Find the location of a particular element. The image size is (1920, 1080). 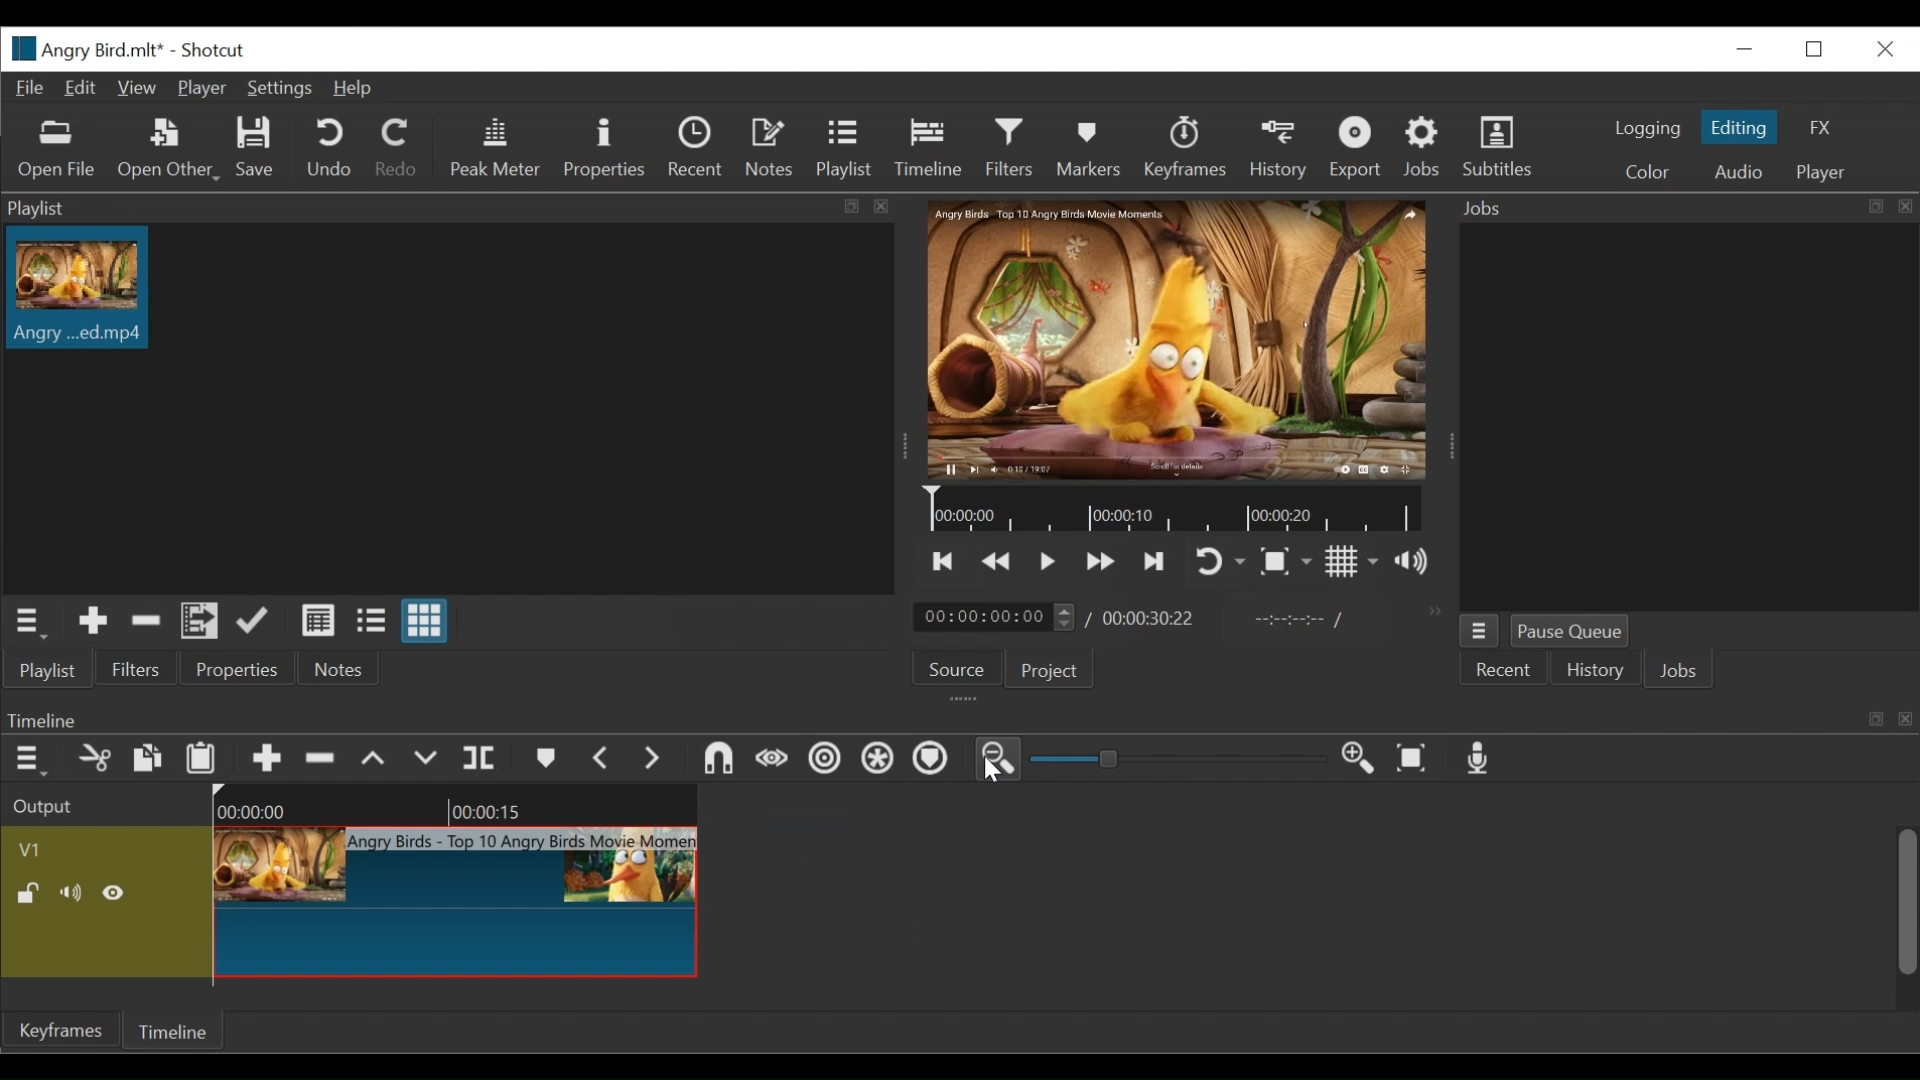

Player is located at coordinates (1822, 174).